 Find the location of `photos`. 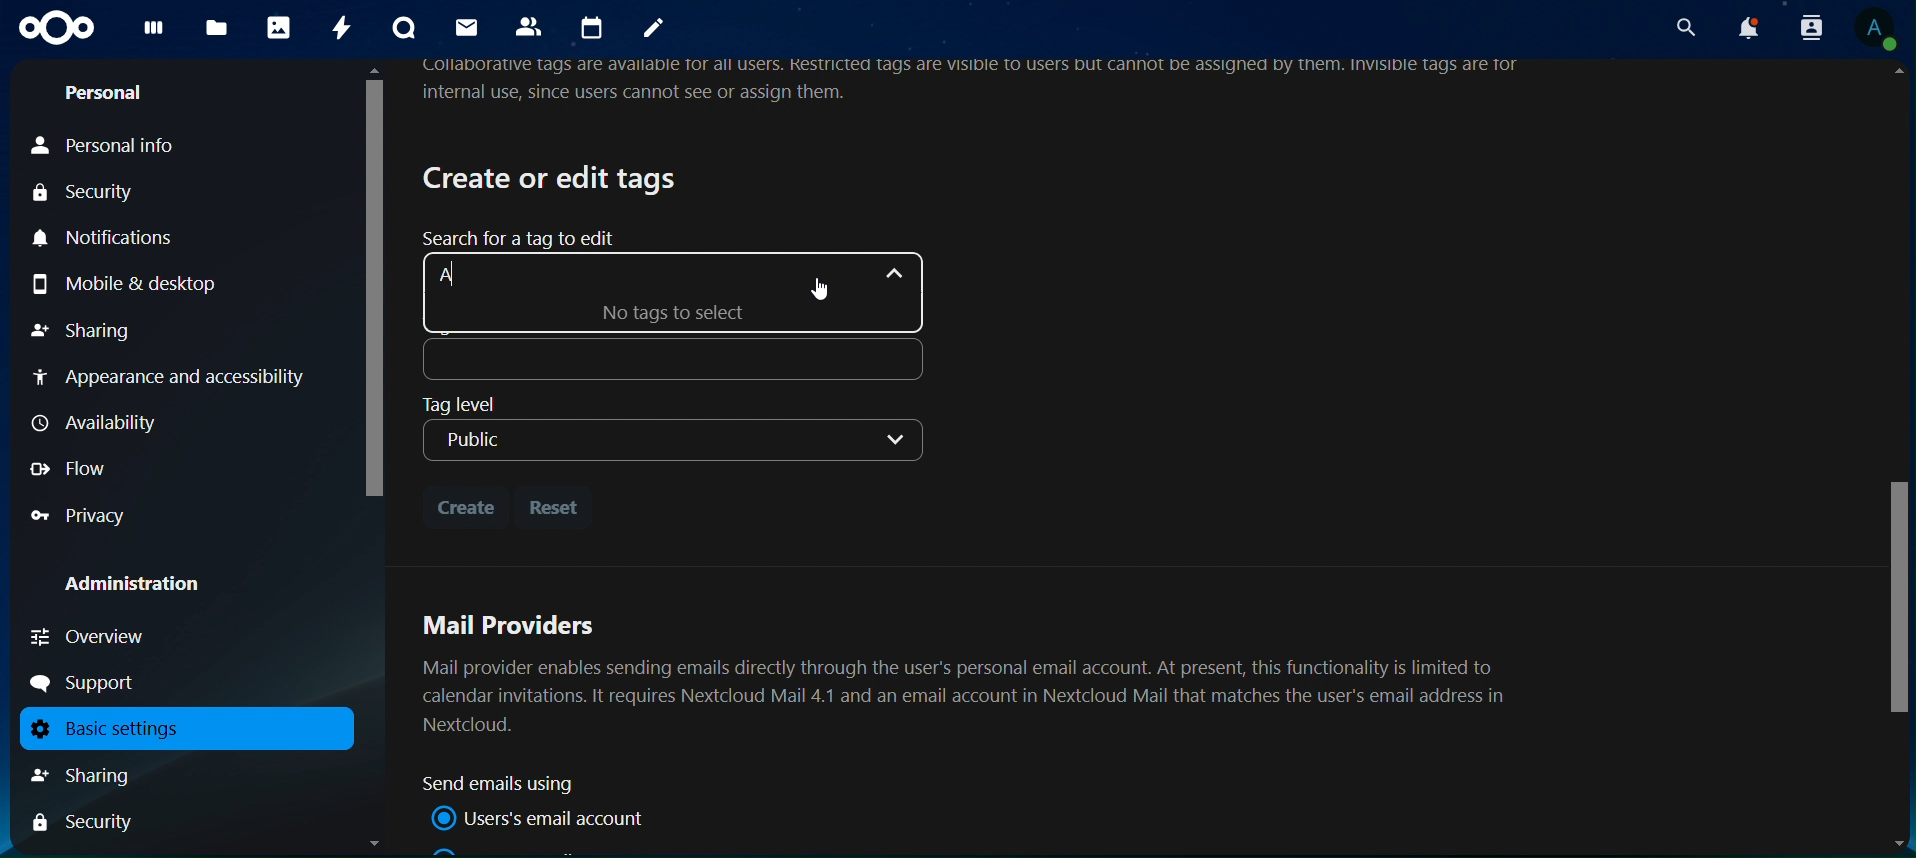

photos is located at coordinates (278, 28).